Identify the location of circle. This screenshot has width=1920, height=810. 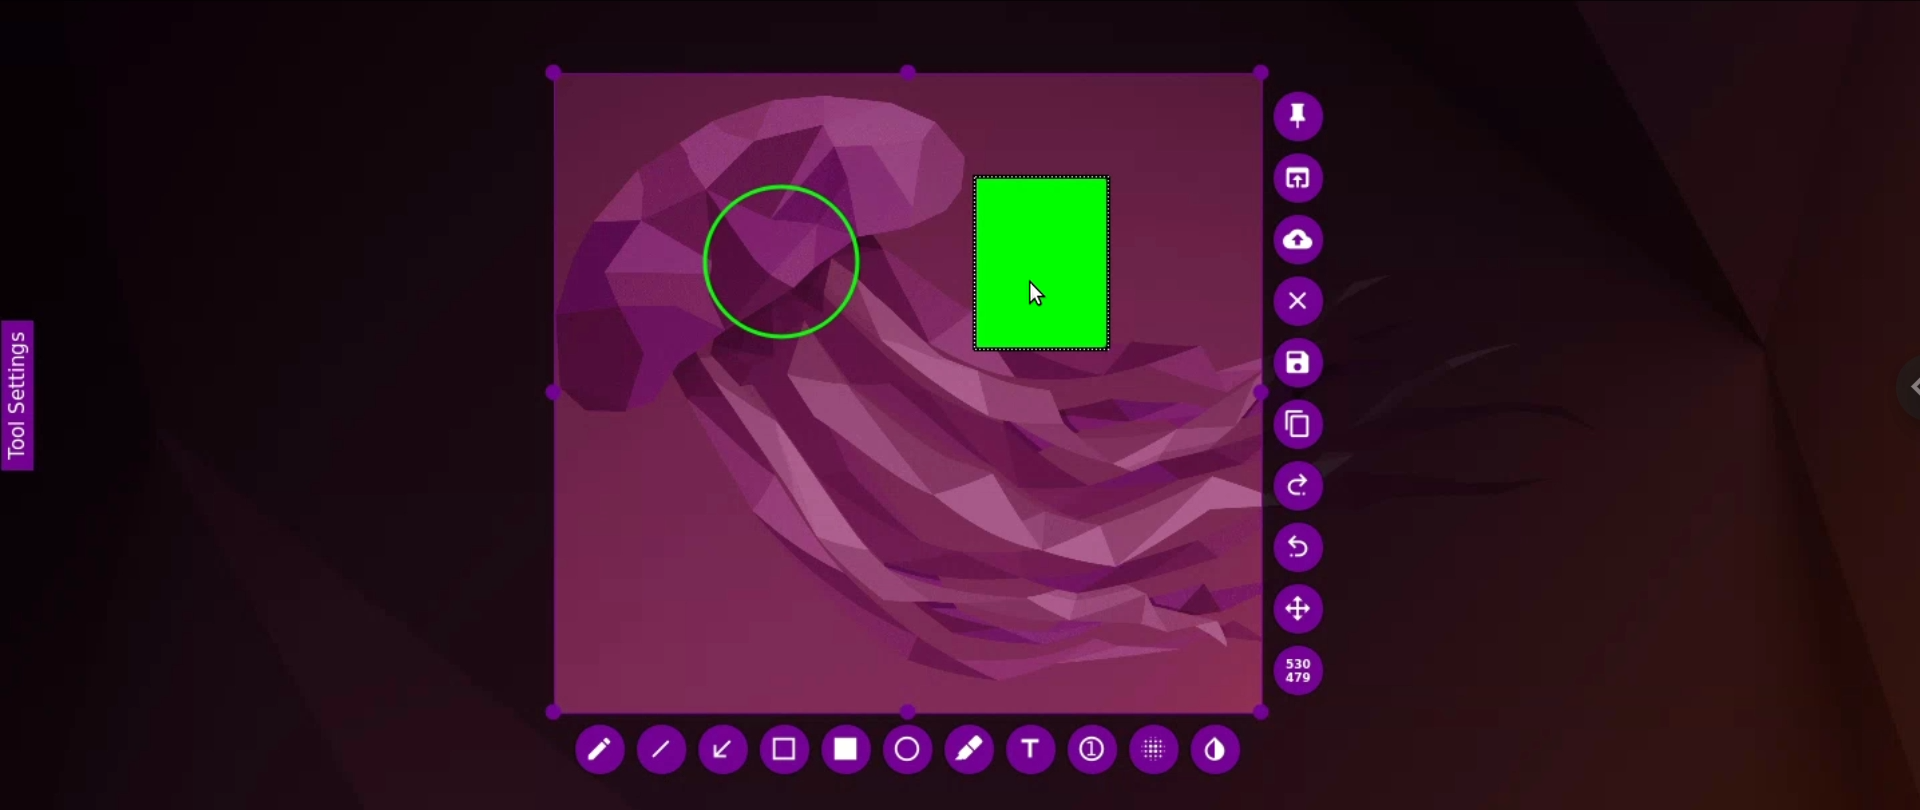
(909, 747).